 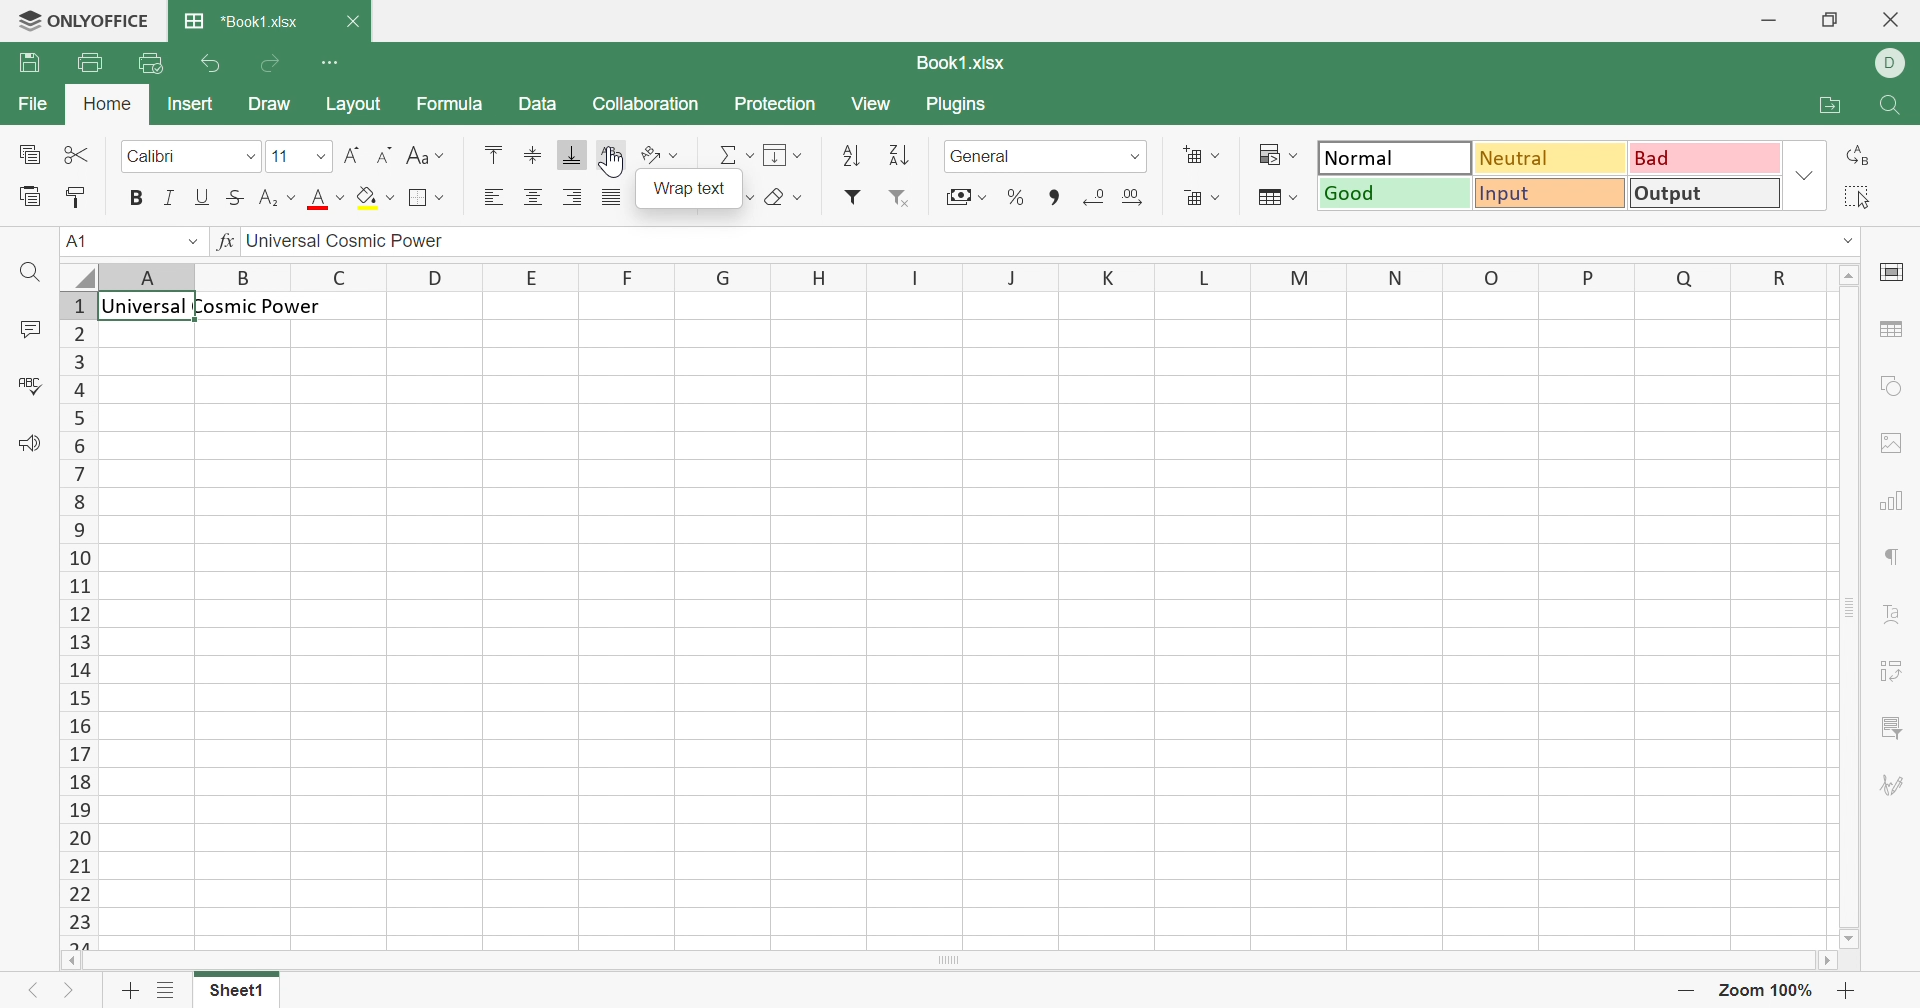 What do you see at coordinates (779, 104) in the screenshot?
I see `Protection` at bounding box center [779, 104].